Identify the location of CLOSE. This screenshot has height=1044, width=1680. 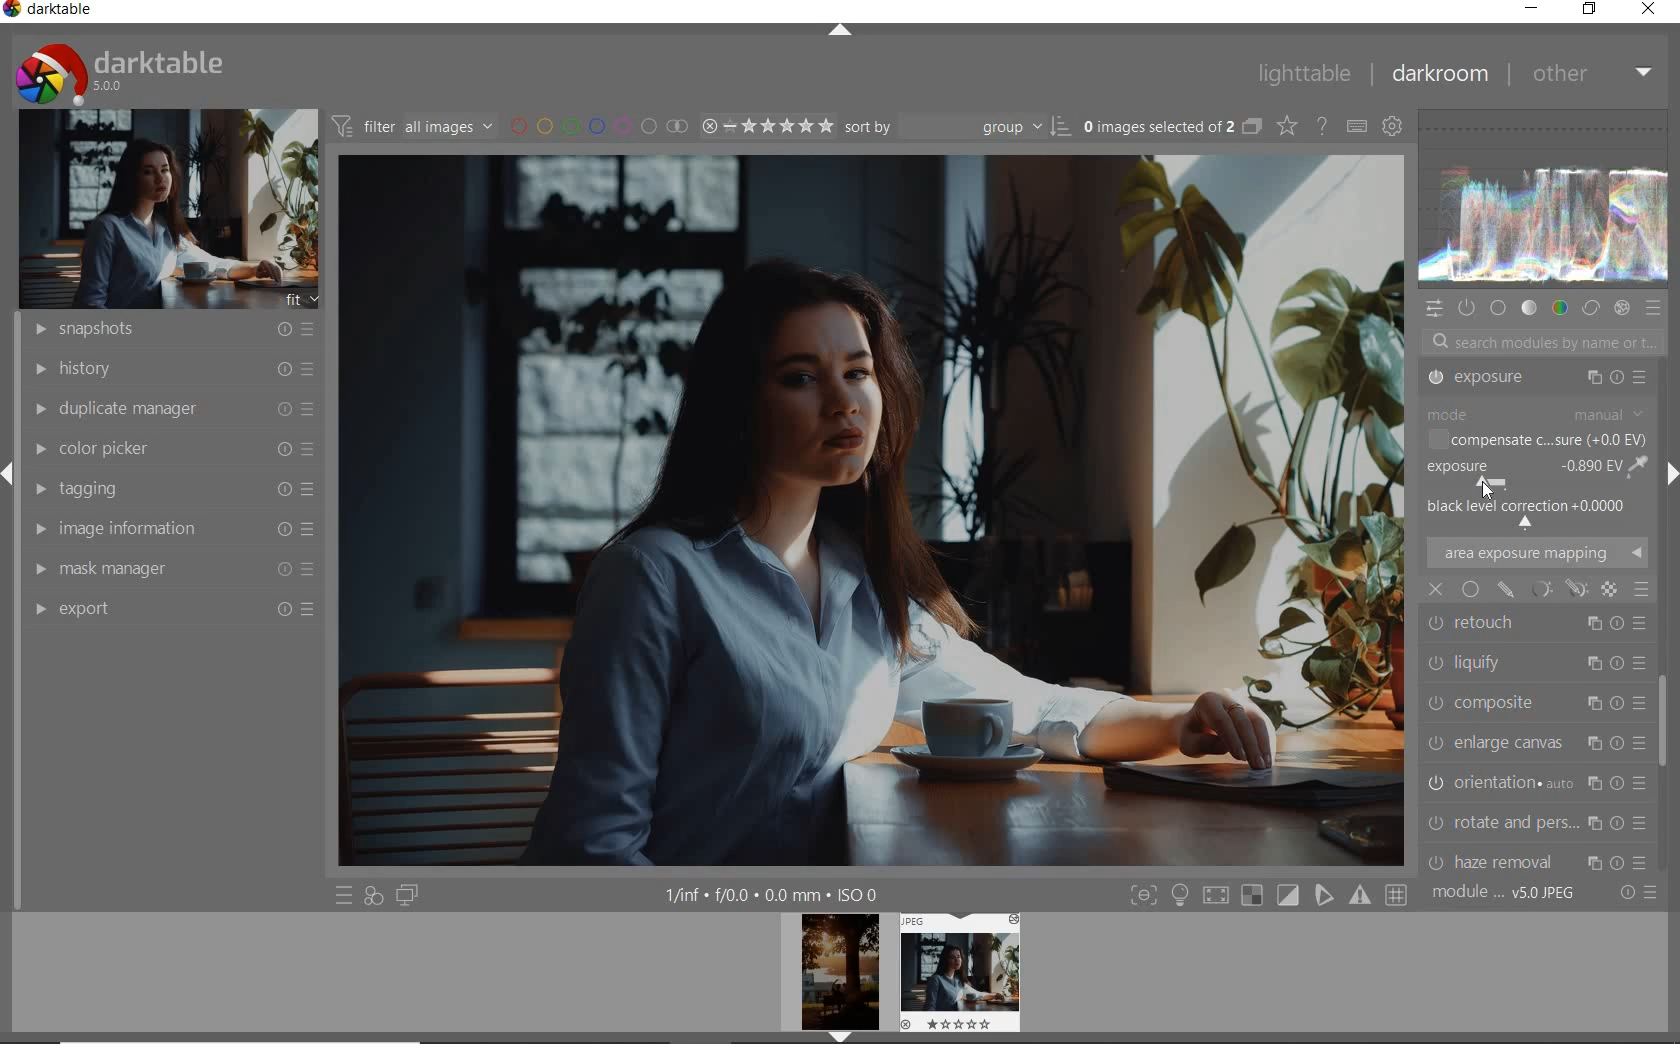
(1648, 10).